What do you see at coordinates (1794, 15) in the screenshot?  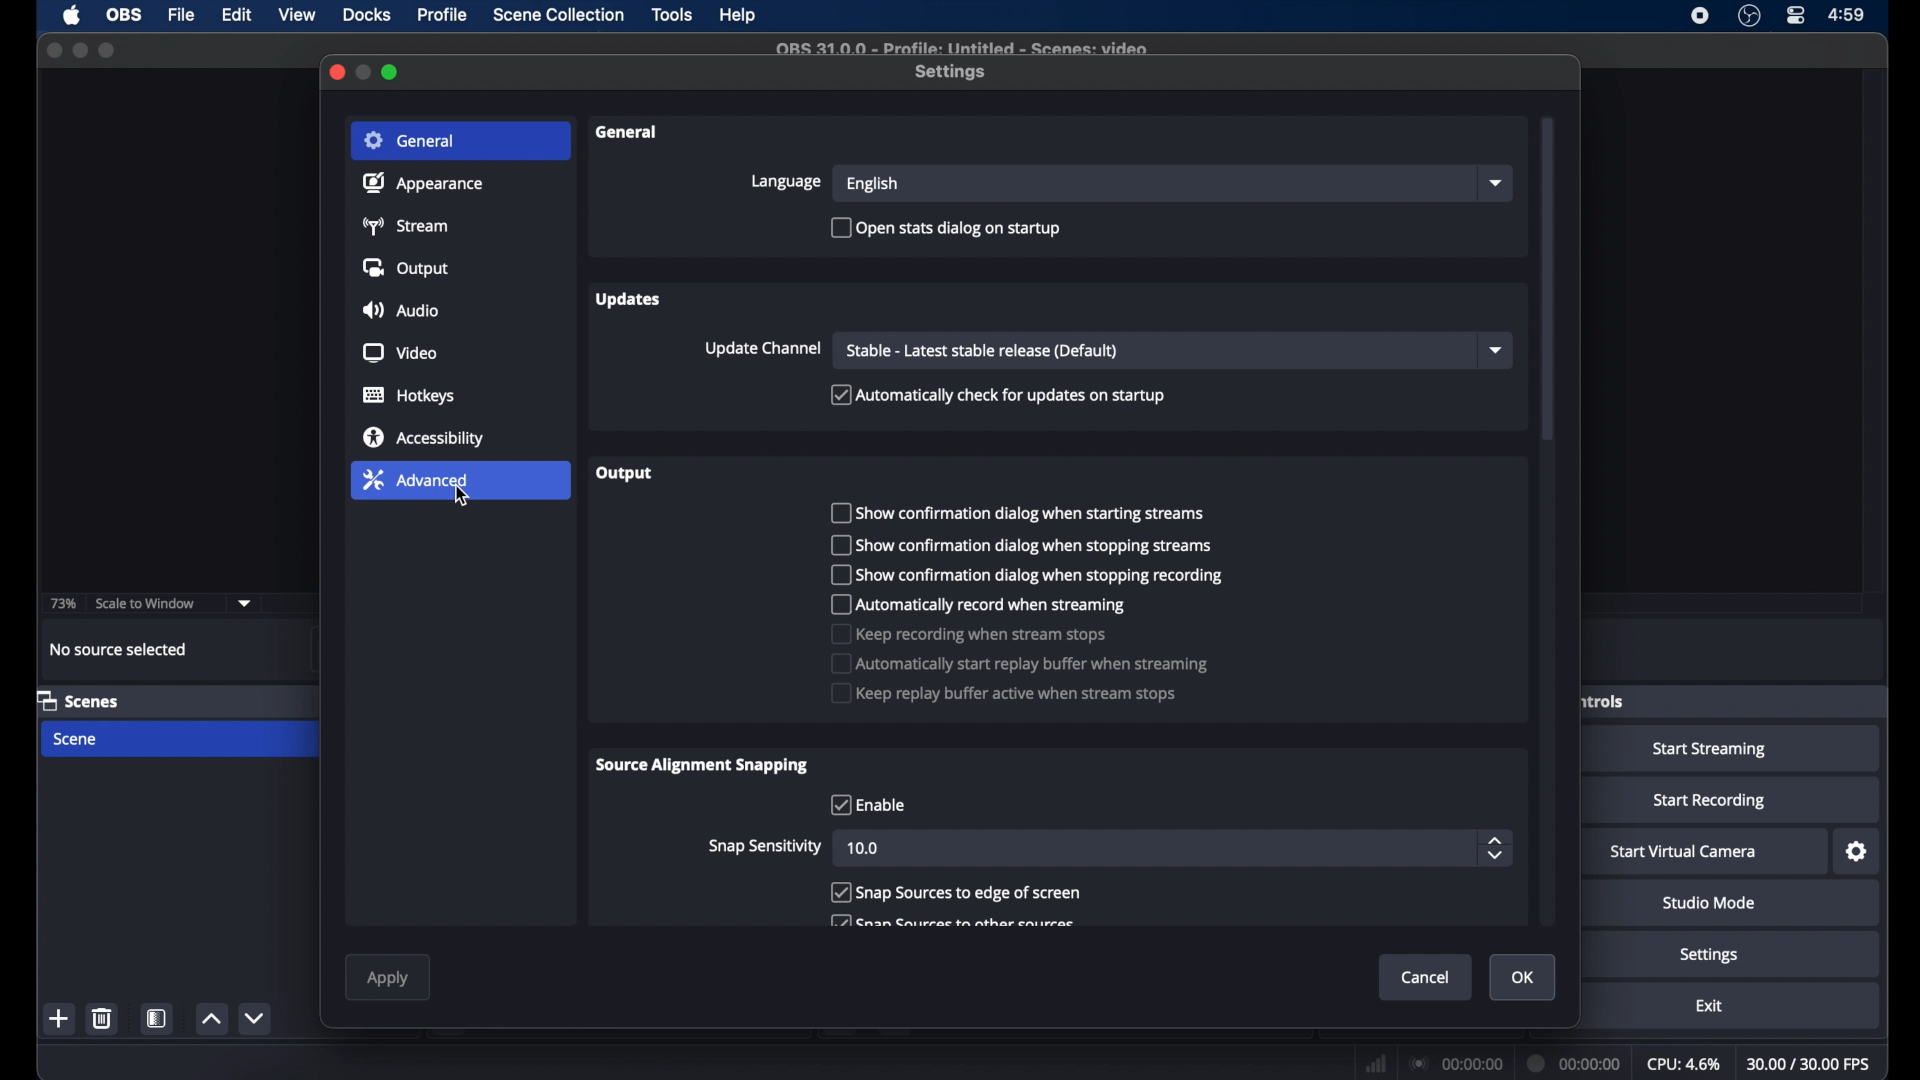 I see `control center` at bounding box center [1794, 15].